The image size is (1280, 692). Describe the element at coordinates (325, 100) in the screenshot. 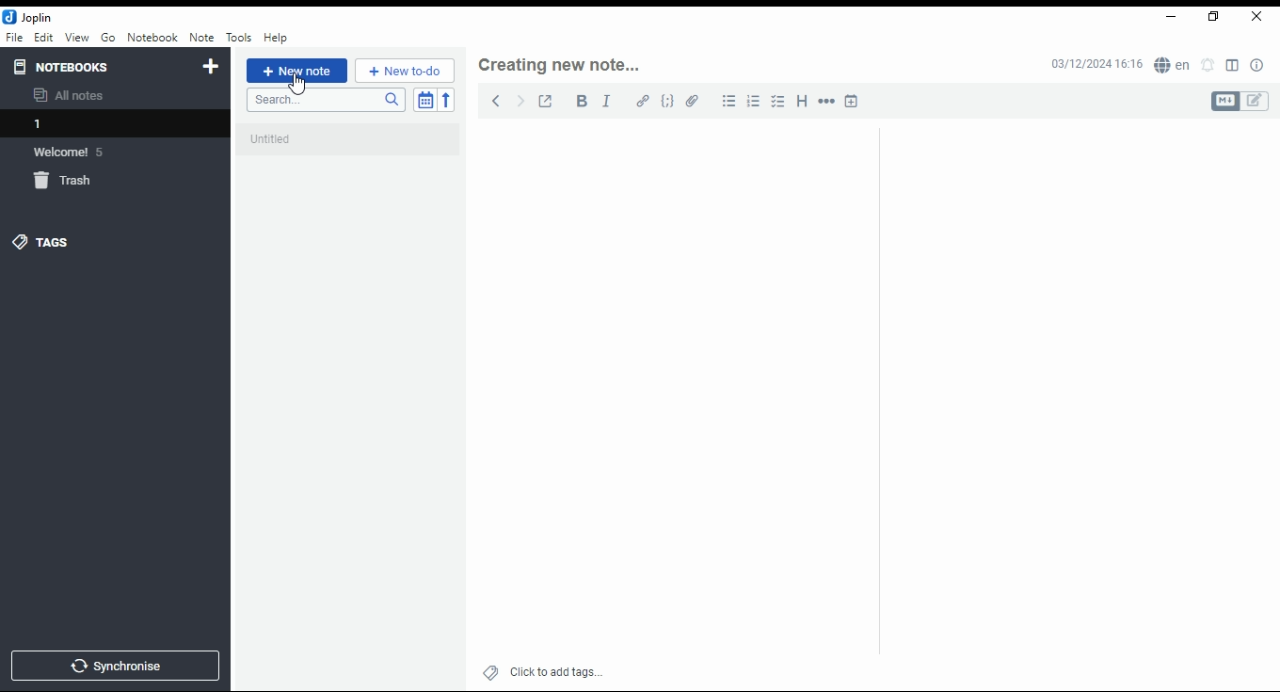

I see `search` at that location.